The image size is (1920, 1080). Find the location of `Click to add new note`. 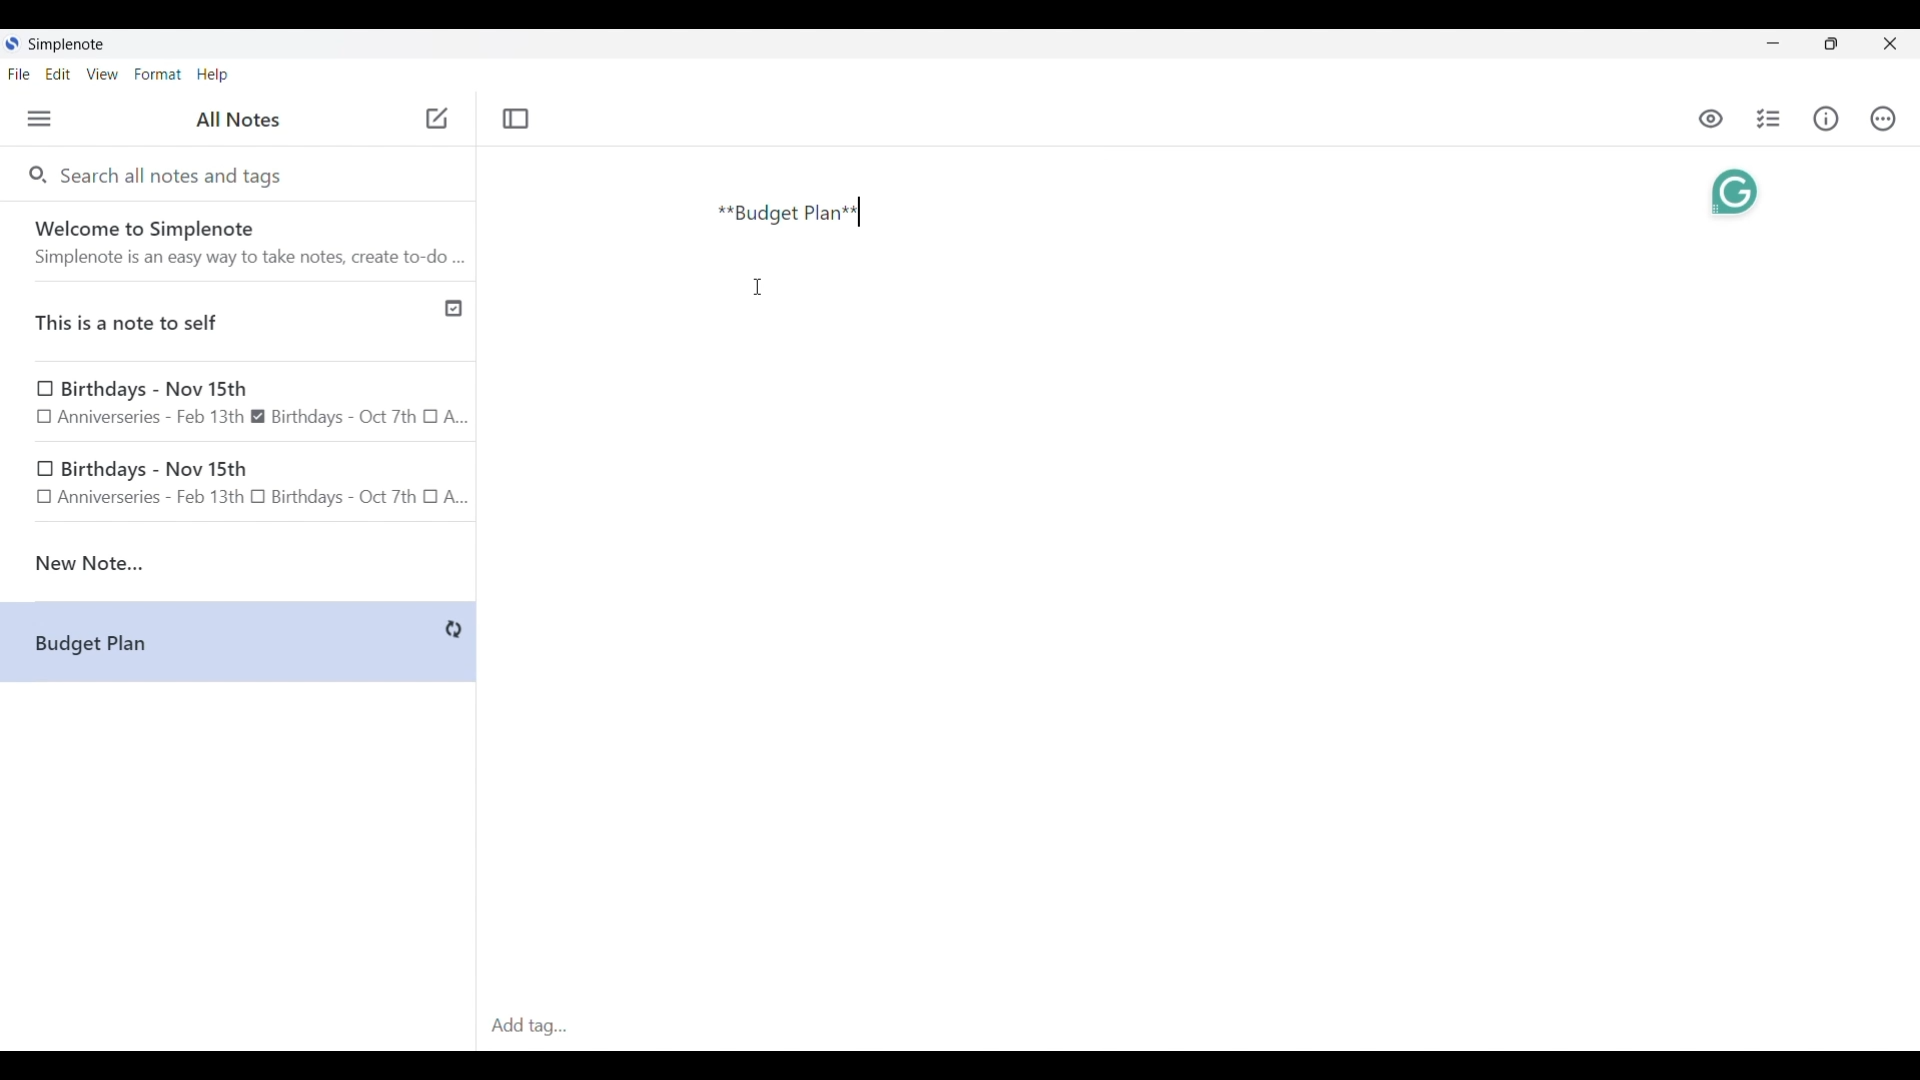

Click to add new note is located at coordinates (437, 118).